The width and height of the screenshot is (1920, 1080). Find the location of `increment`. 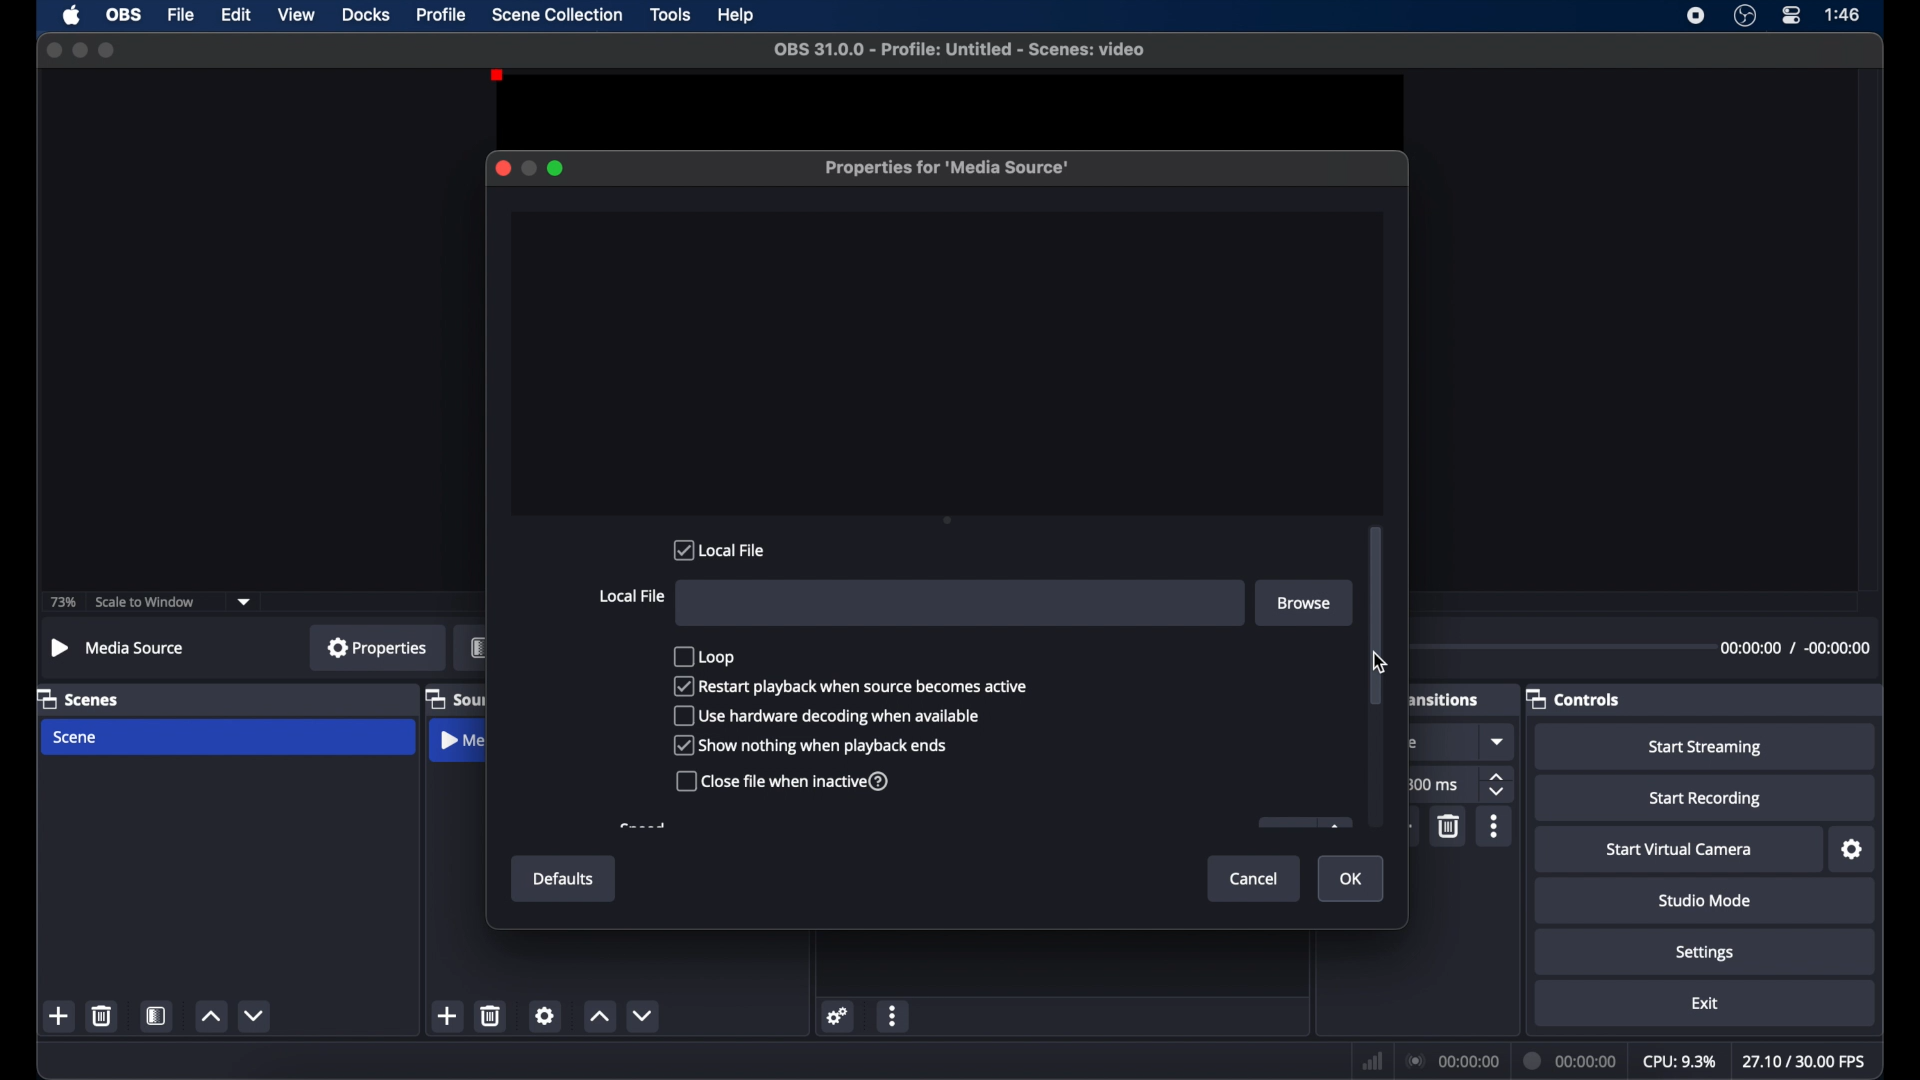

increment is located at coordinates (211, 1016).